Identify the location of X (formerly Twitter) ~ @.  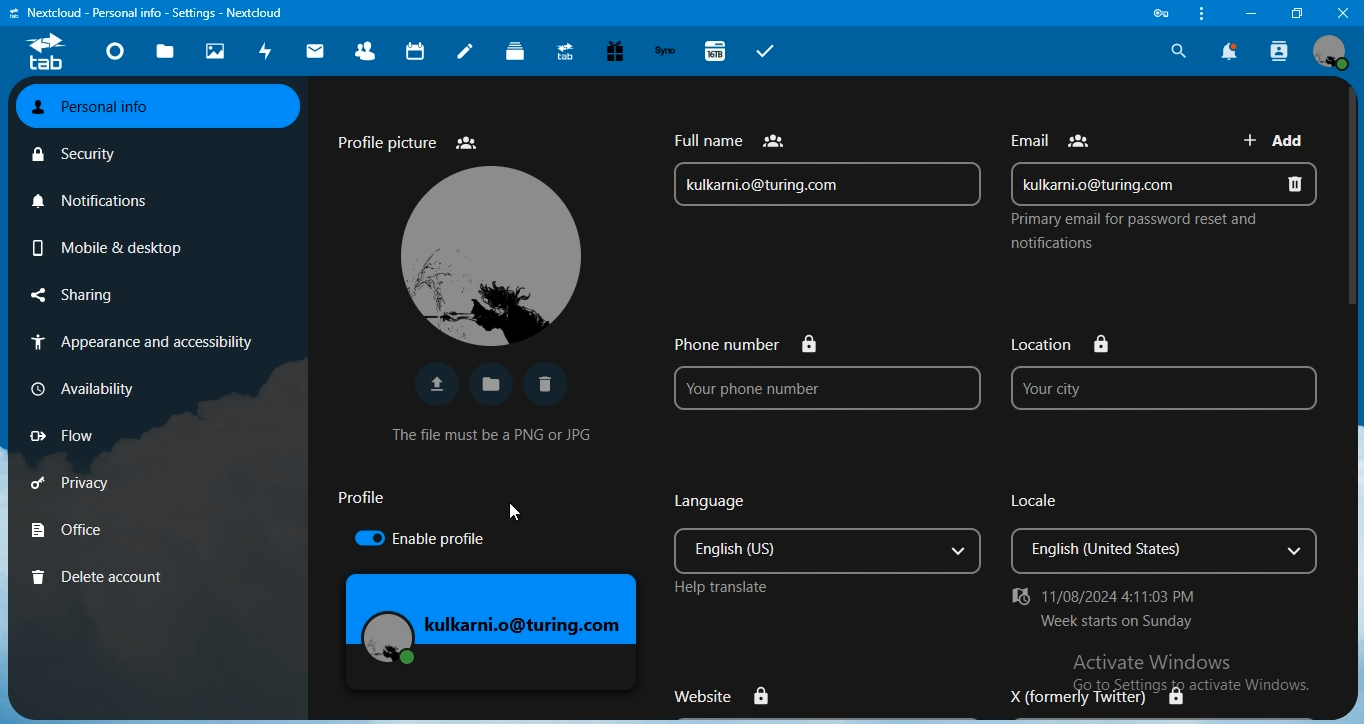
(1087, 697).